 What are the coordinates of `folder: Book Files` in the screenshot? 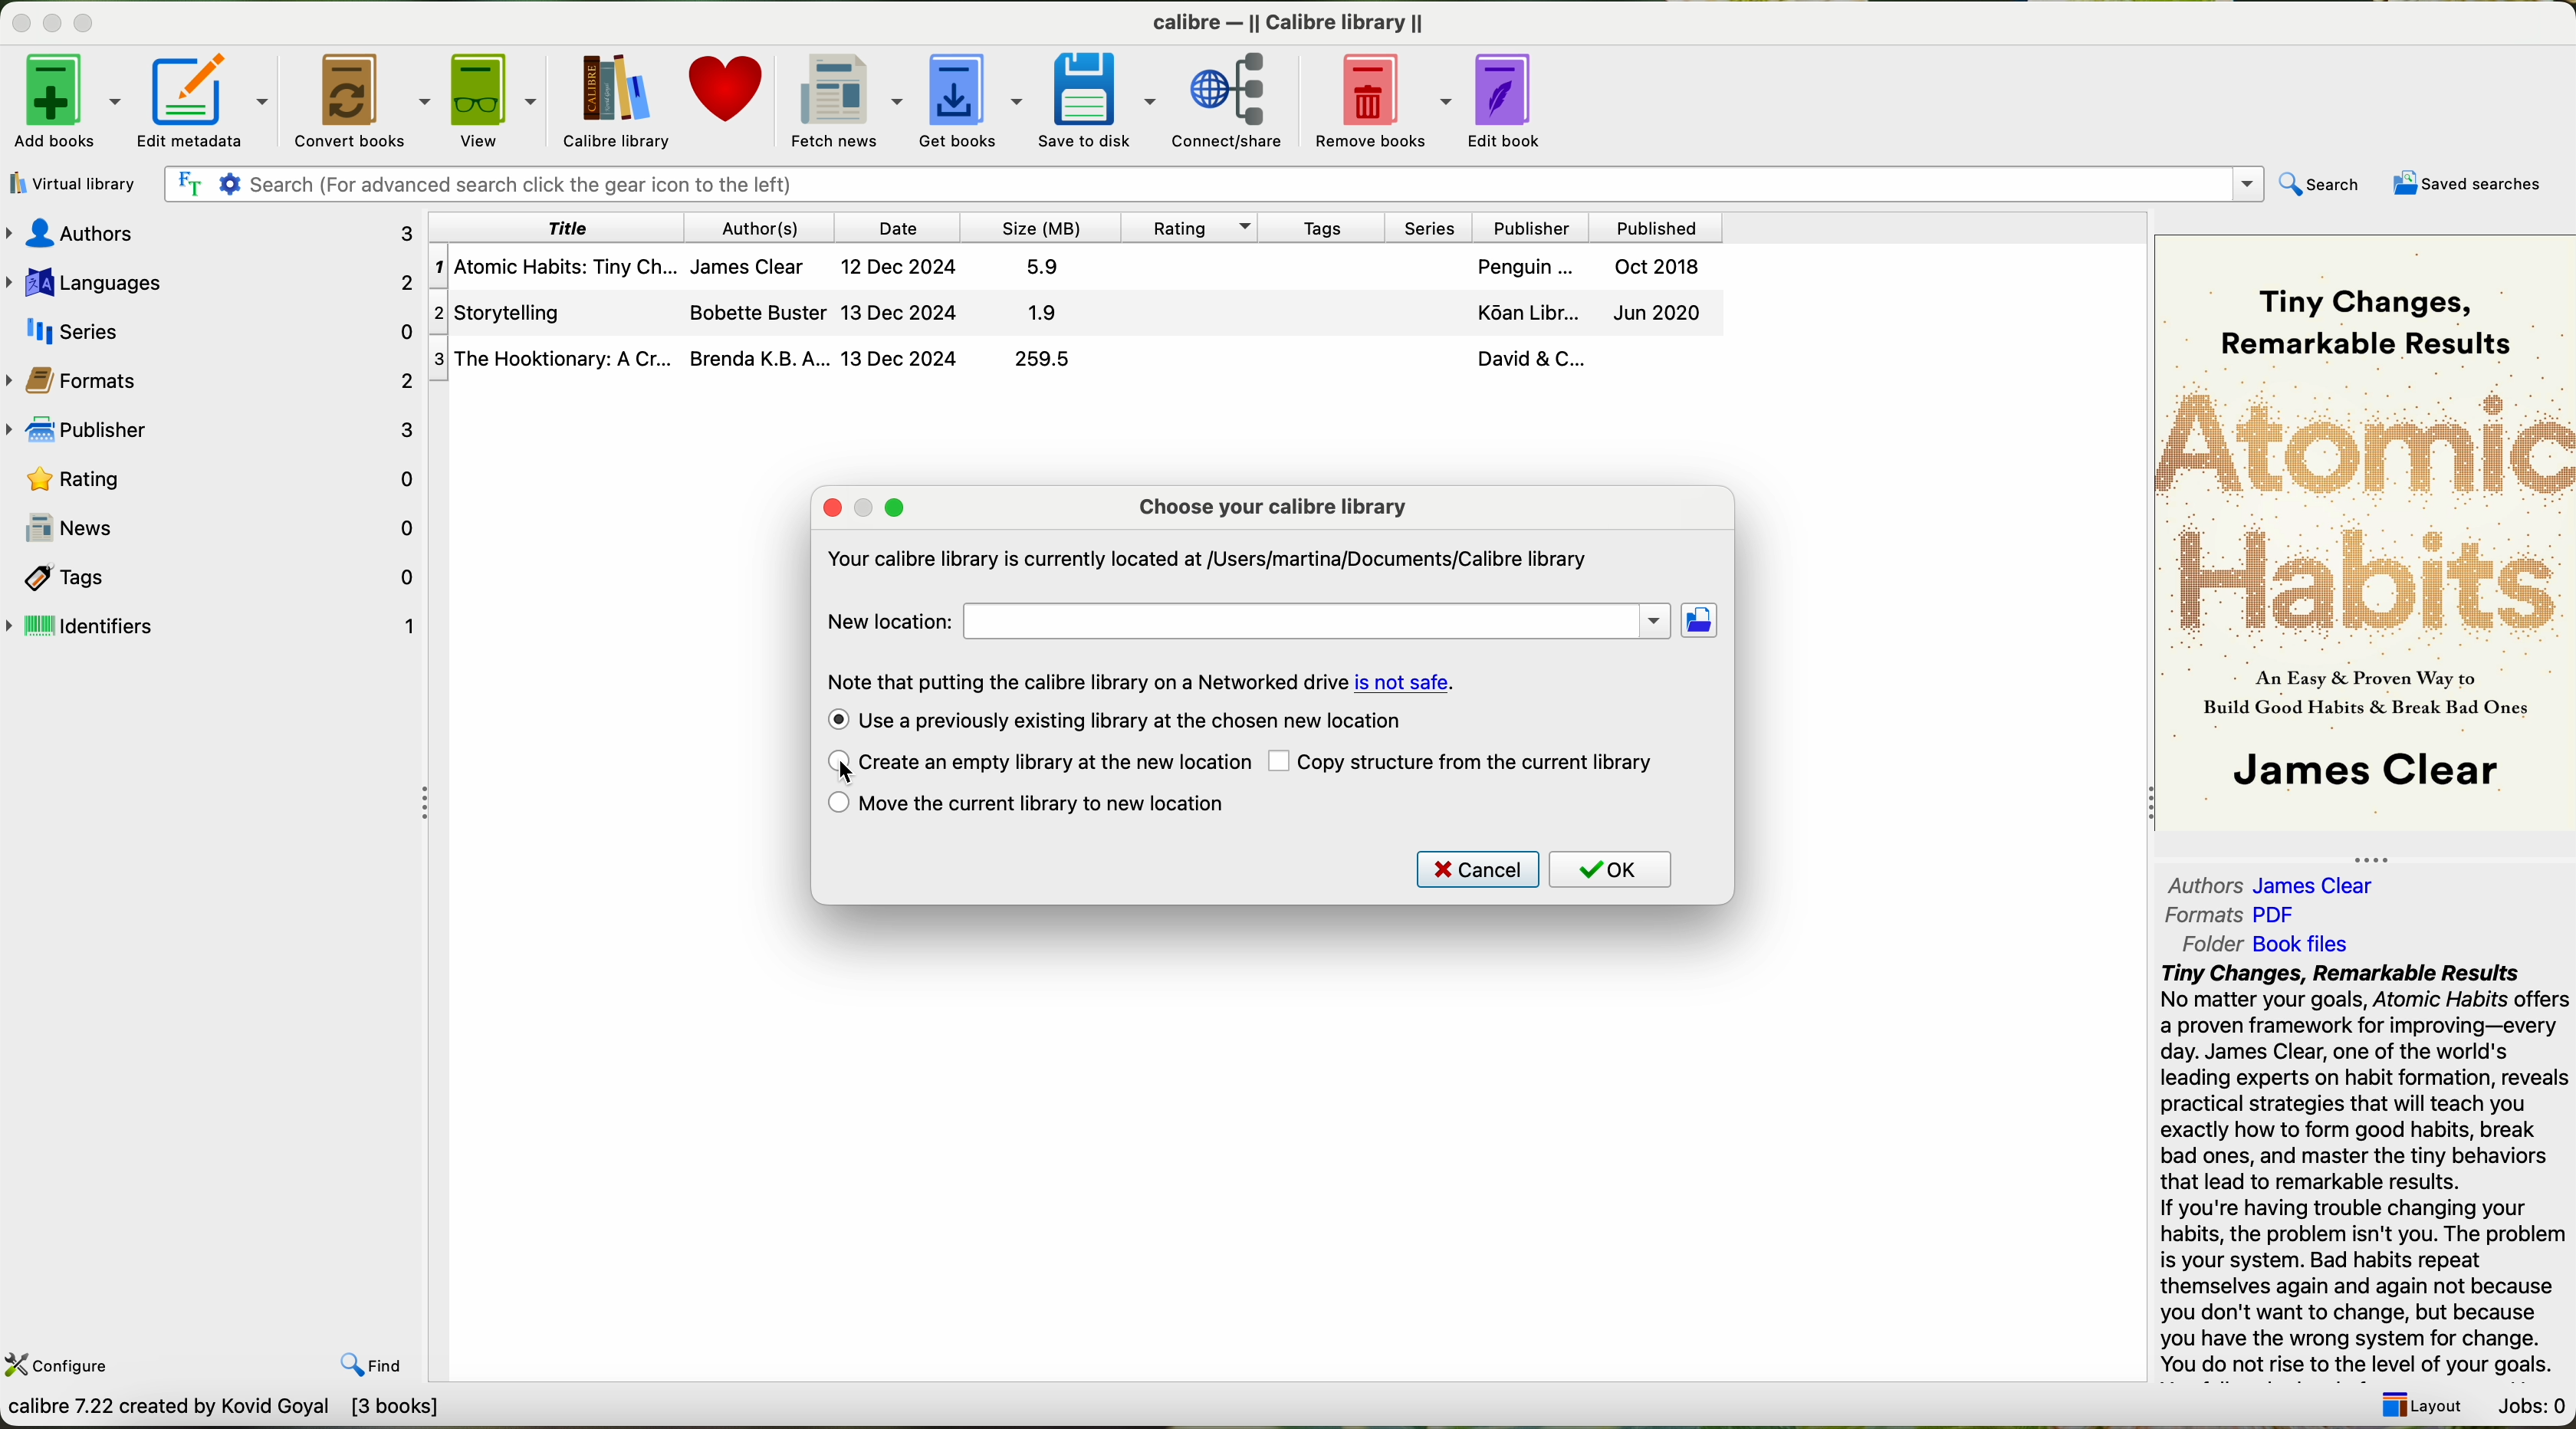 It's located at (2267, 944).